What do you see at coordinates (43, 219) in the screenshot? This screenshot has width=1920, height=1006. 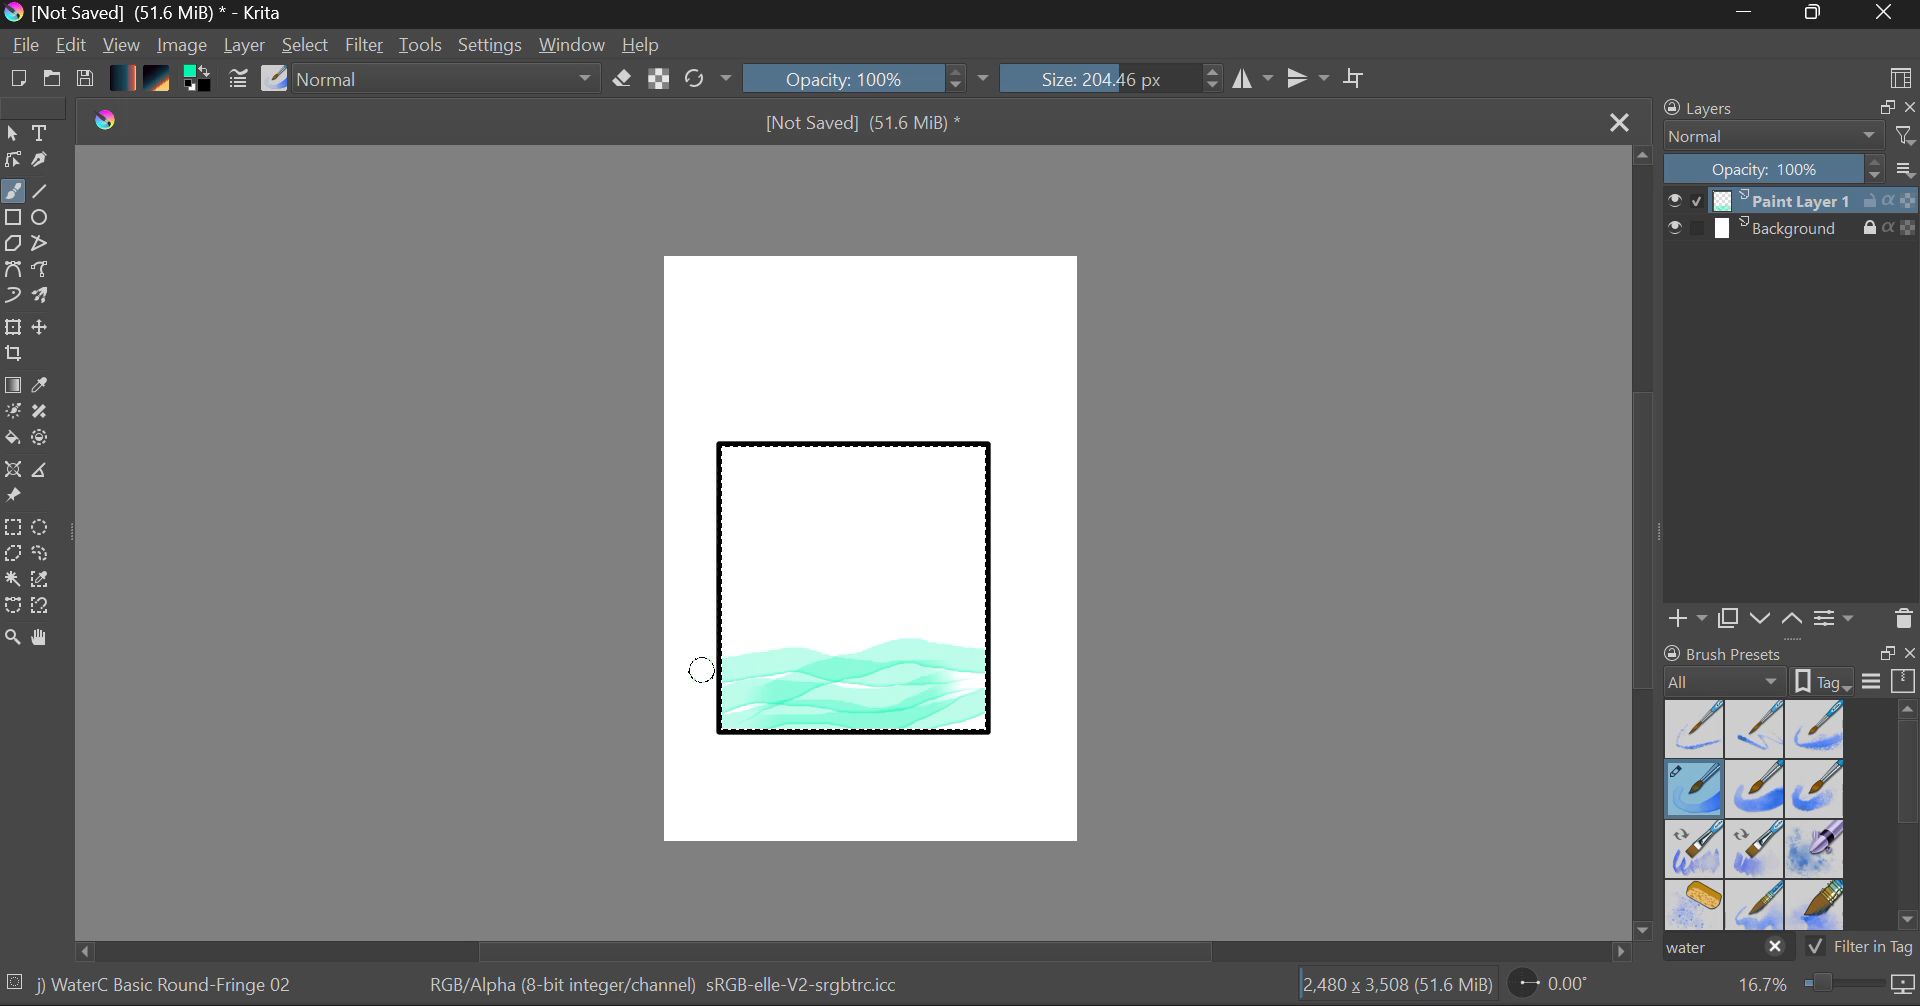 I see `Elipses` at bounding box center [43, 219].